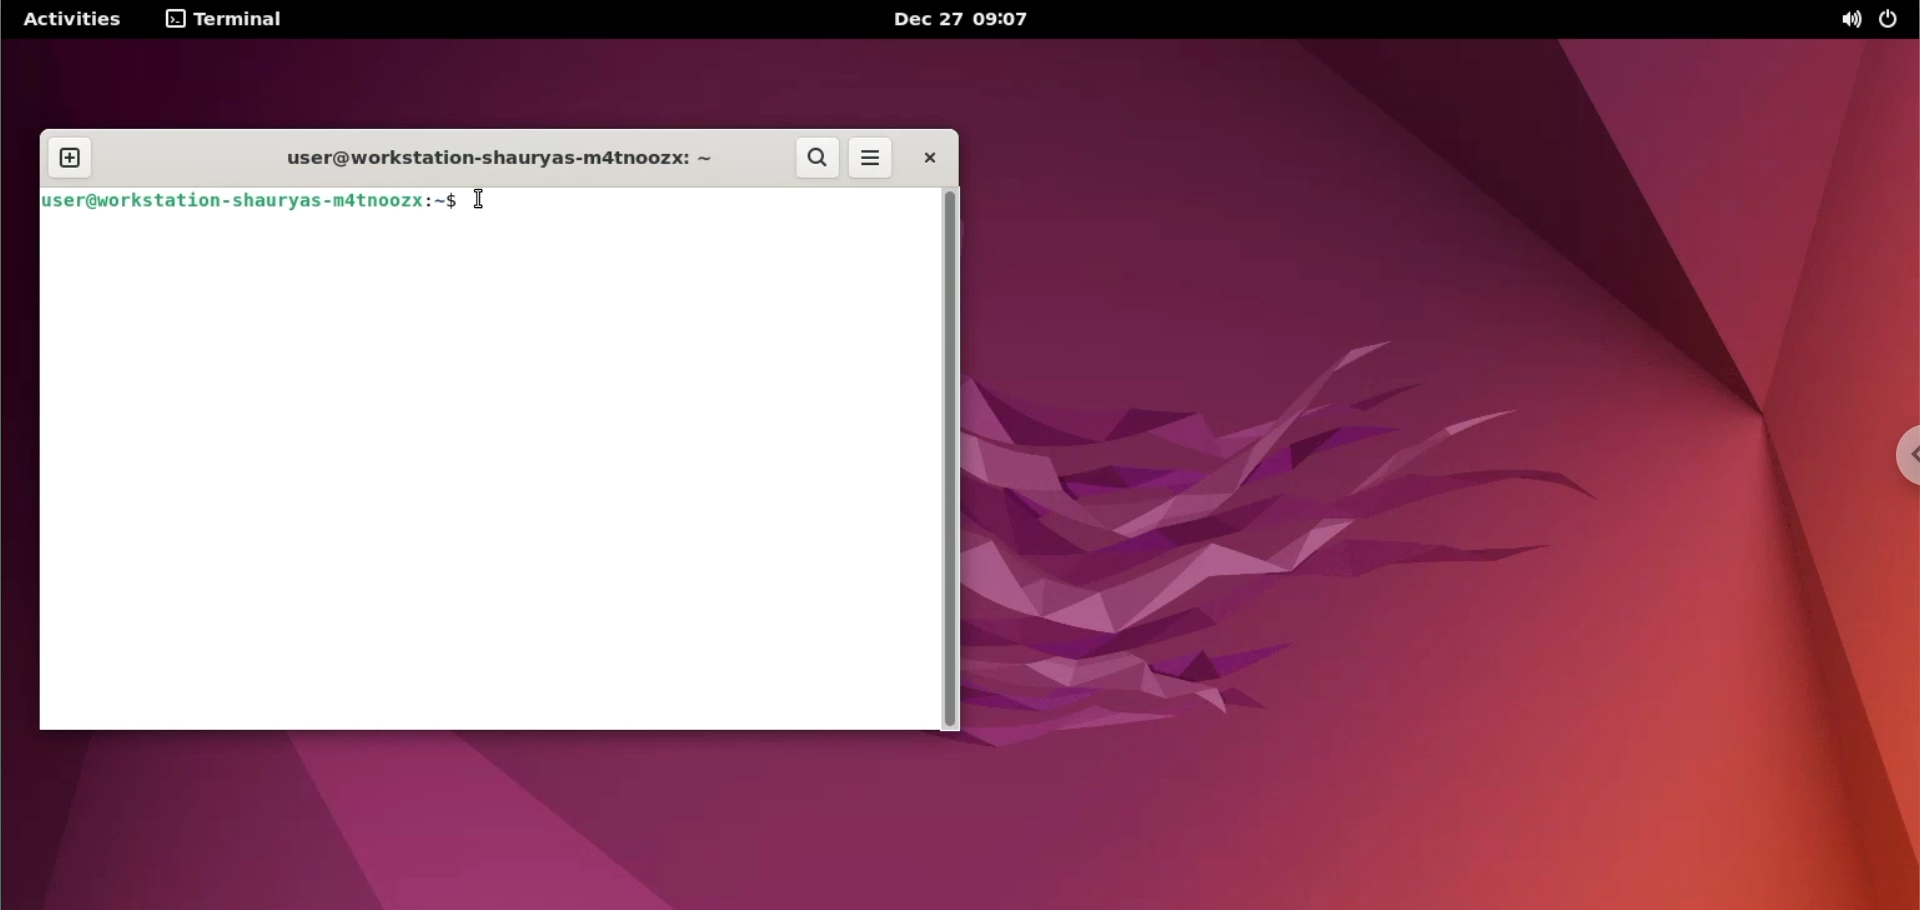  What do you see at coordinates (1893, 18) in the screenshot?
I see `power options` at bounding box center [1893, 18].